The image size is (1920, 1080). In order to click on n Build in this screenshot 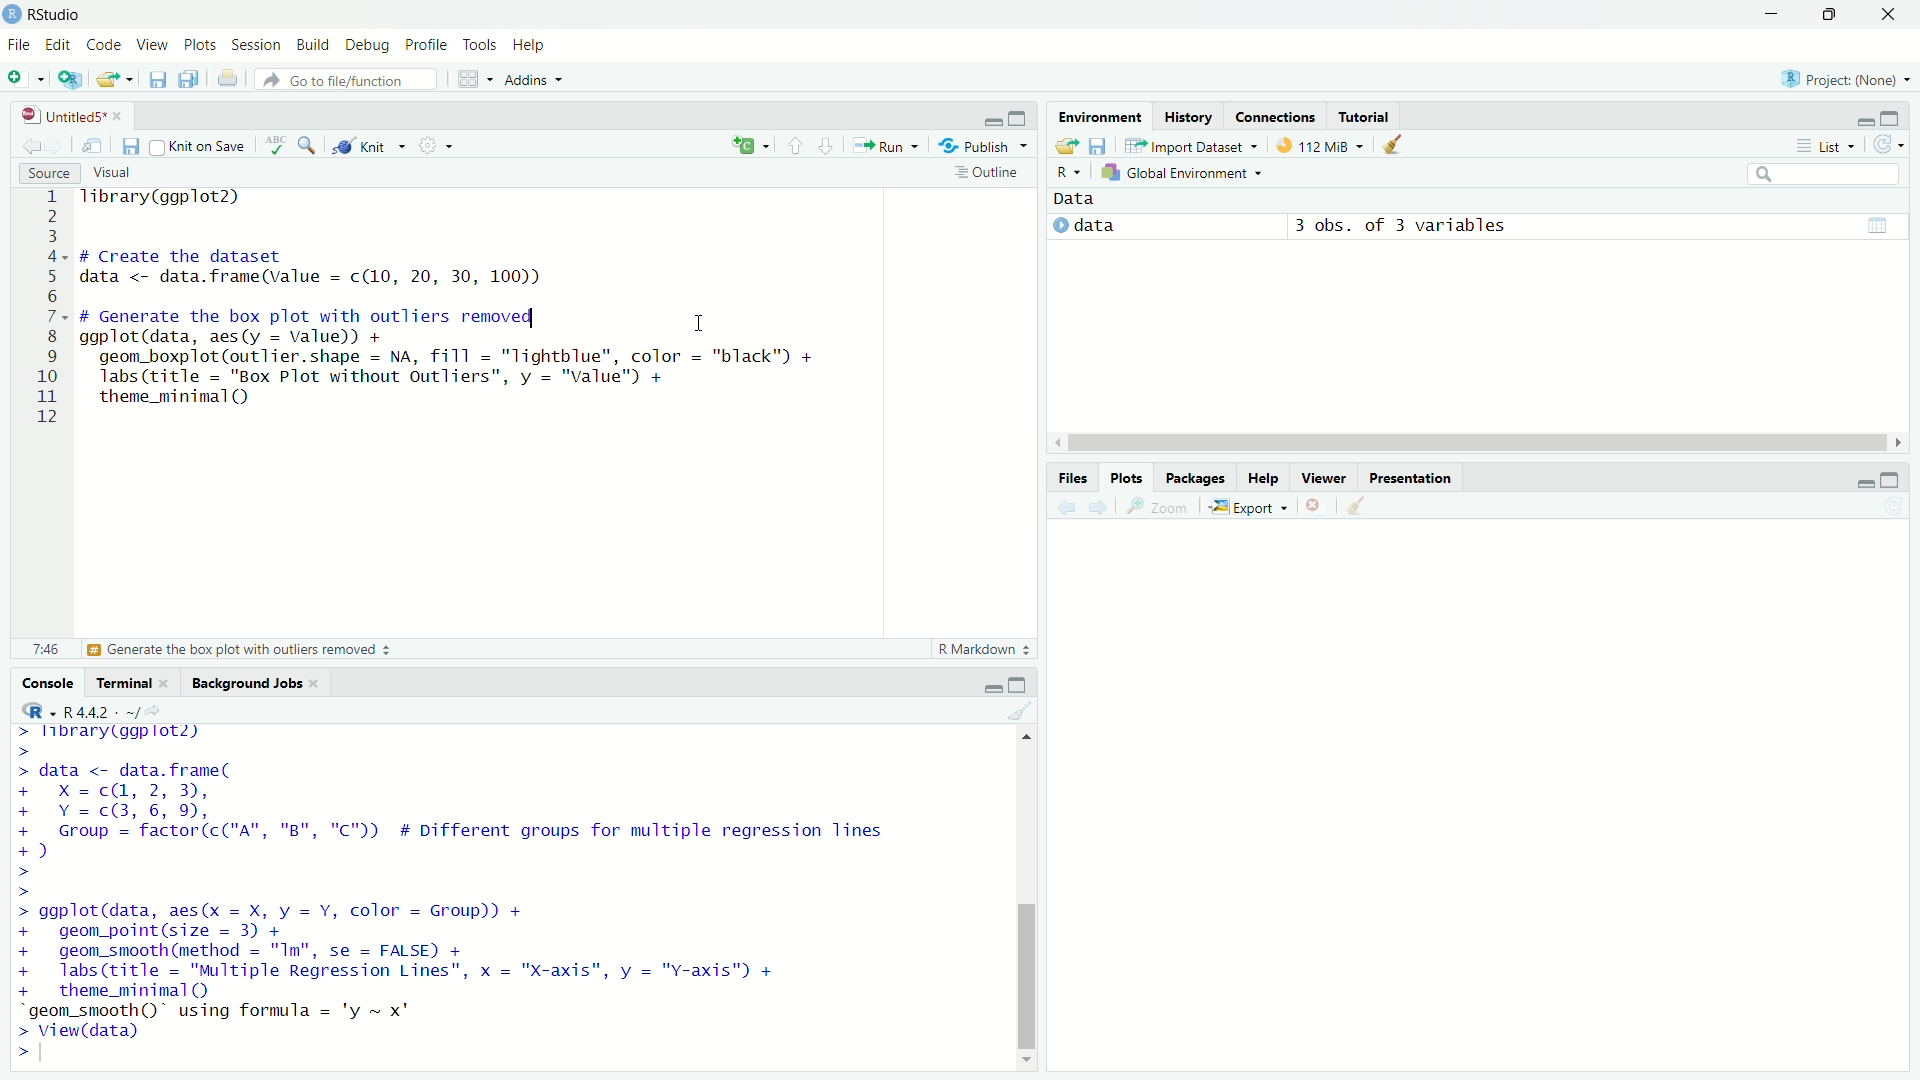, I will do `click(312, 46)`.